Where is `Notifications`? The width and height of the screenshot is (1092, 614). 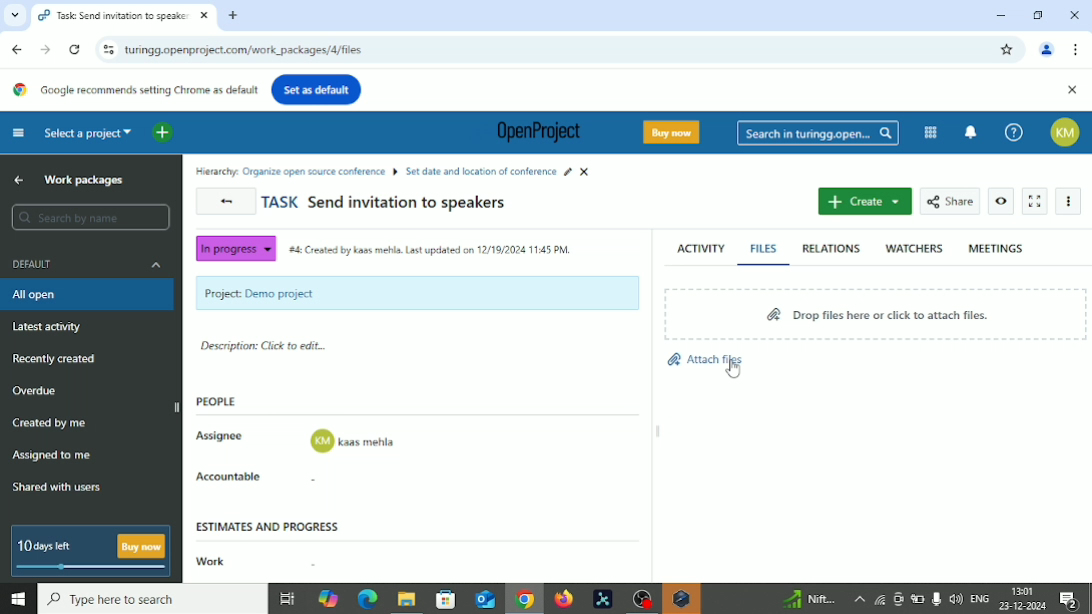
Notifications is located at coordinates (1075, 600).